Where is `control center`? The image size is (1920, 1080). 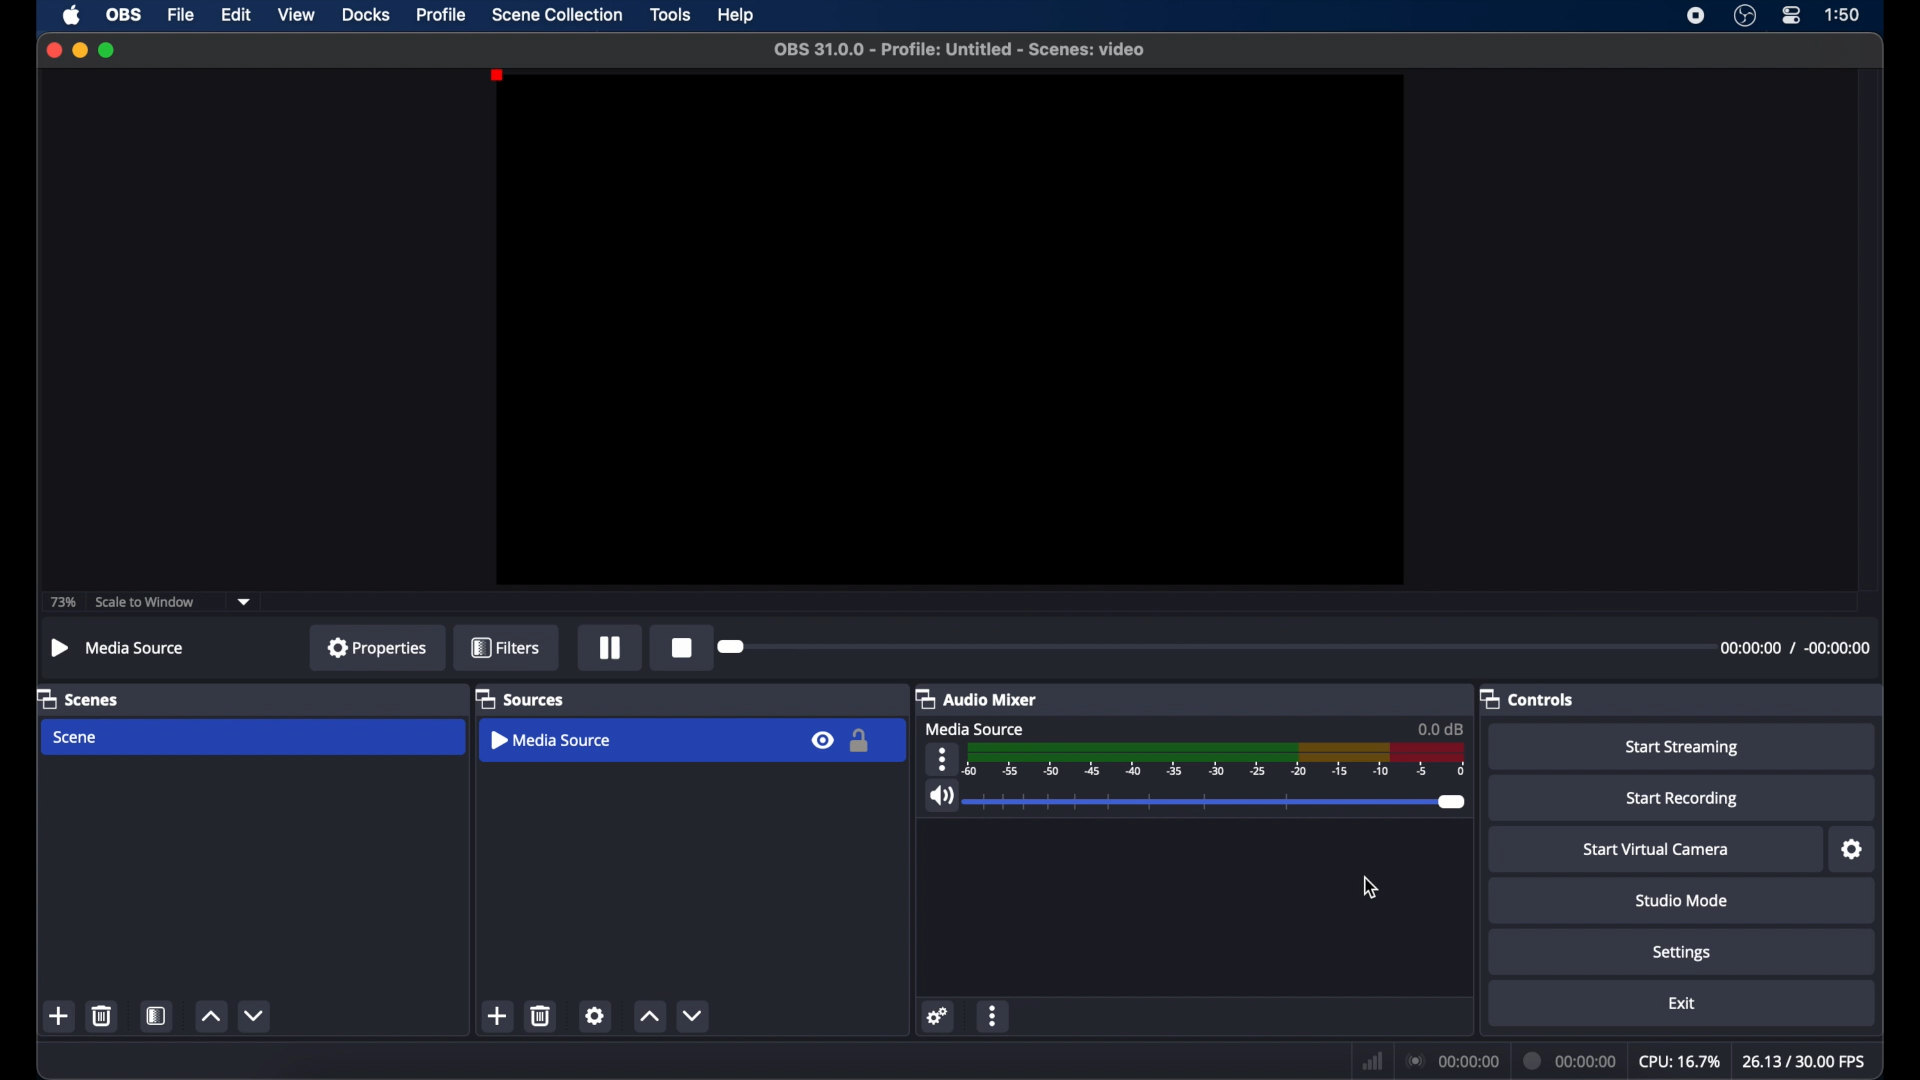 control center is located at coordinates (1793, 16).